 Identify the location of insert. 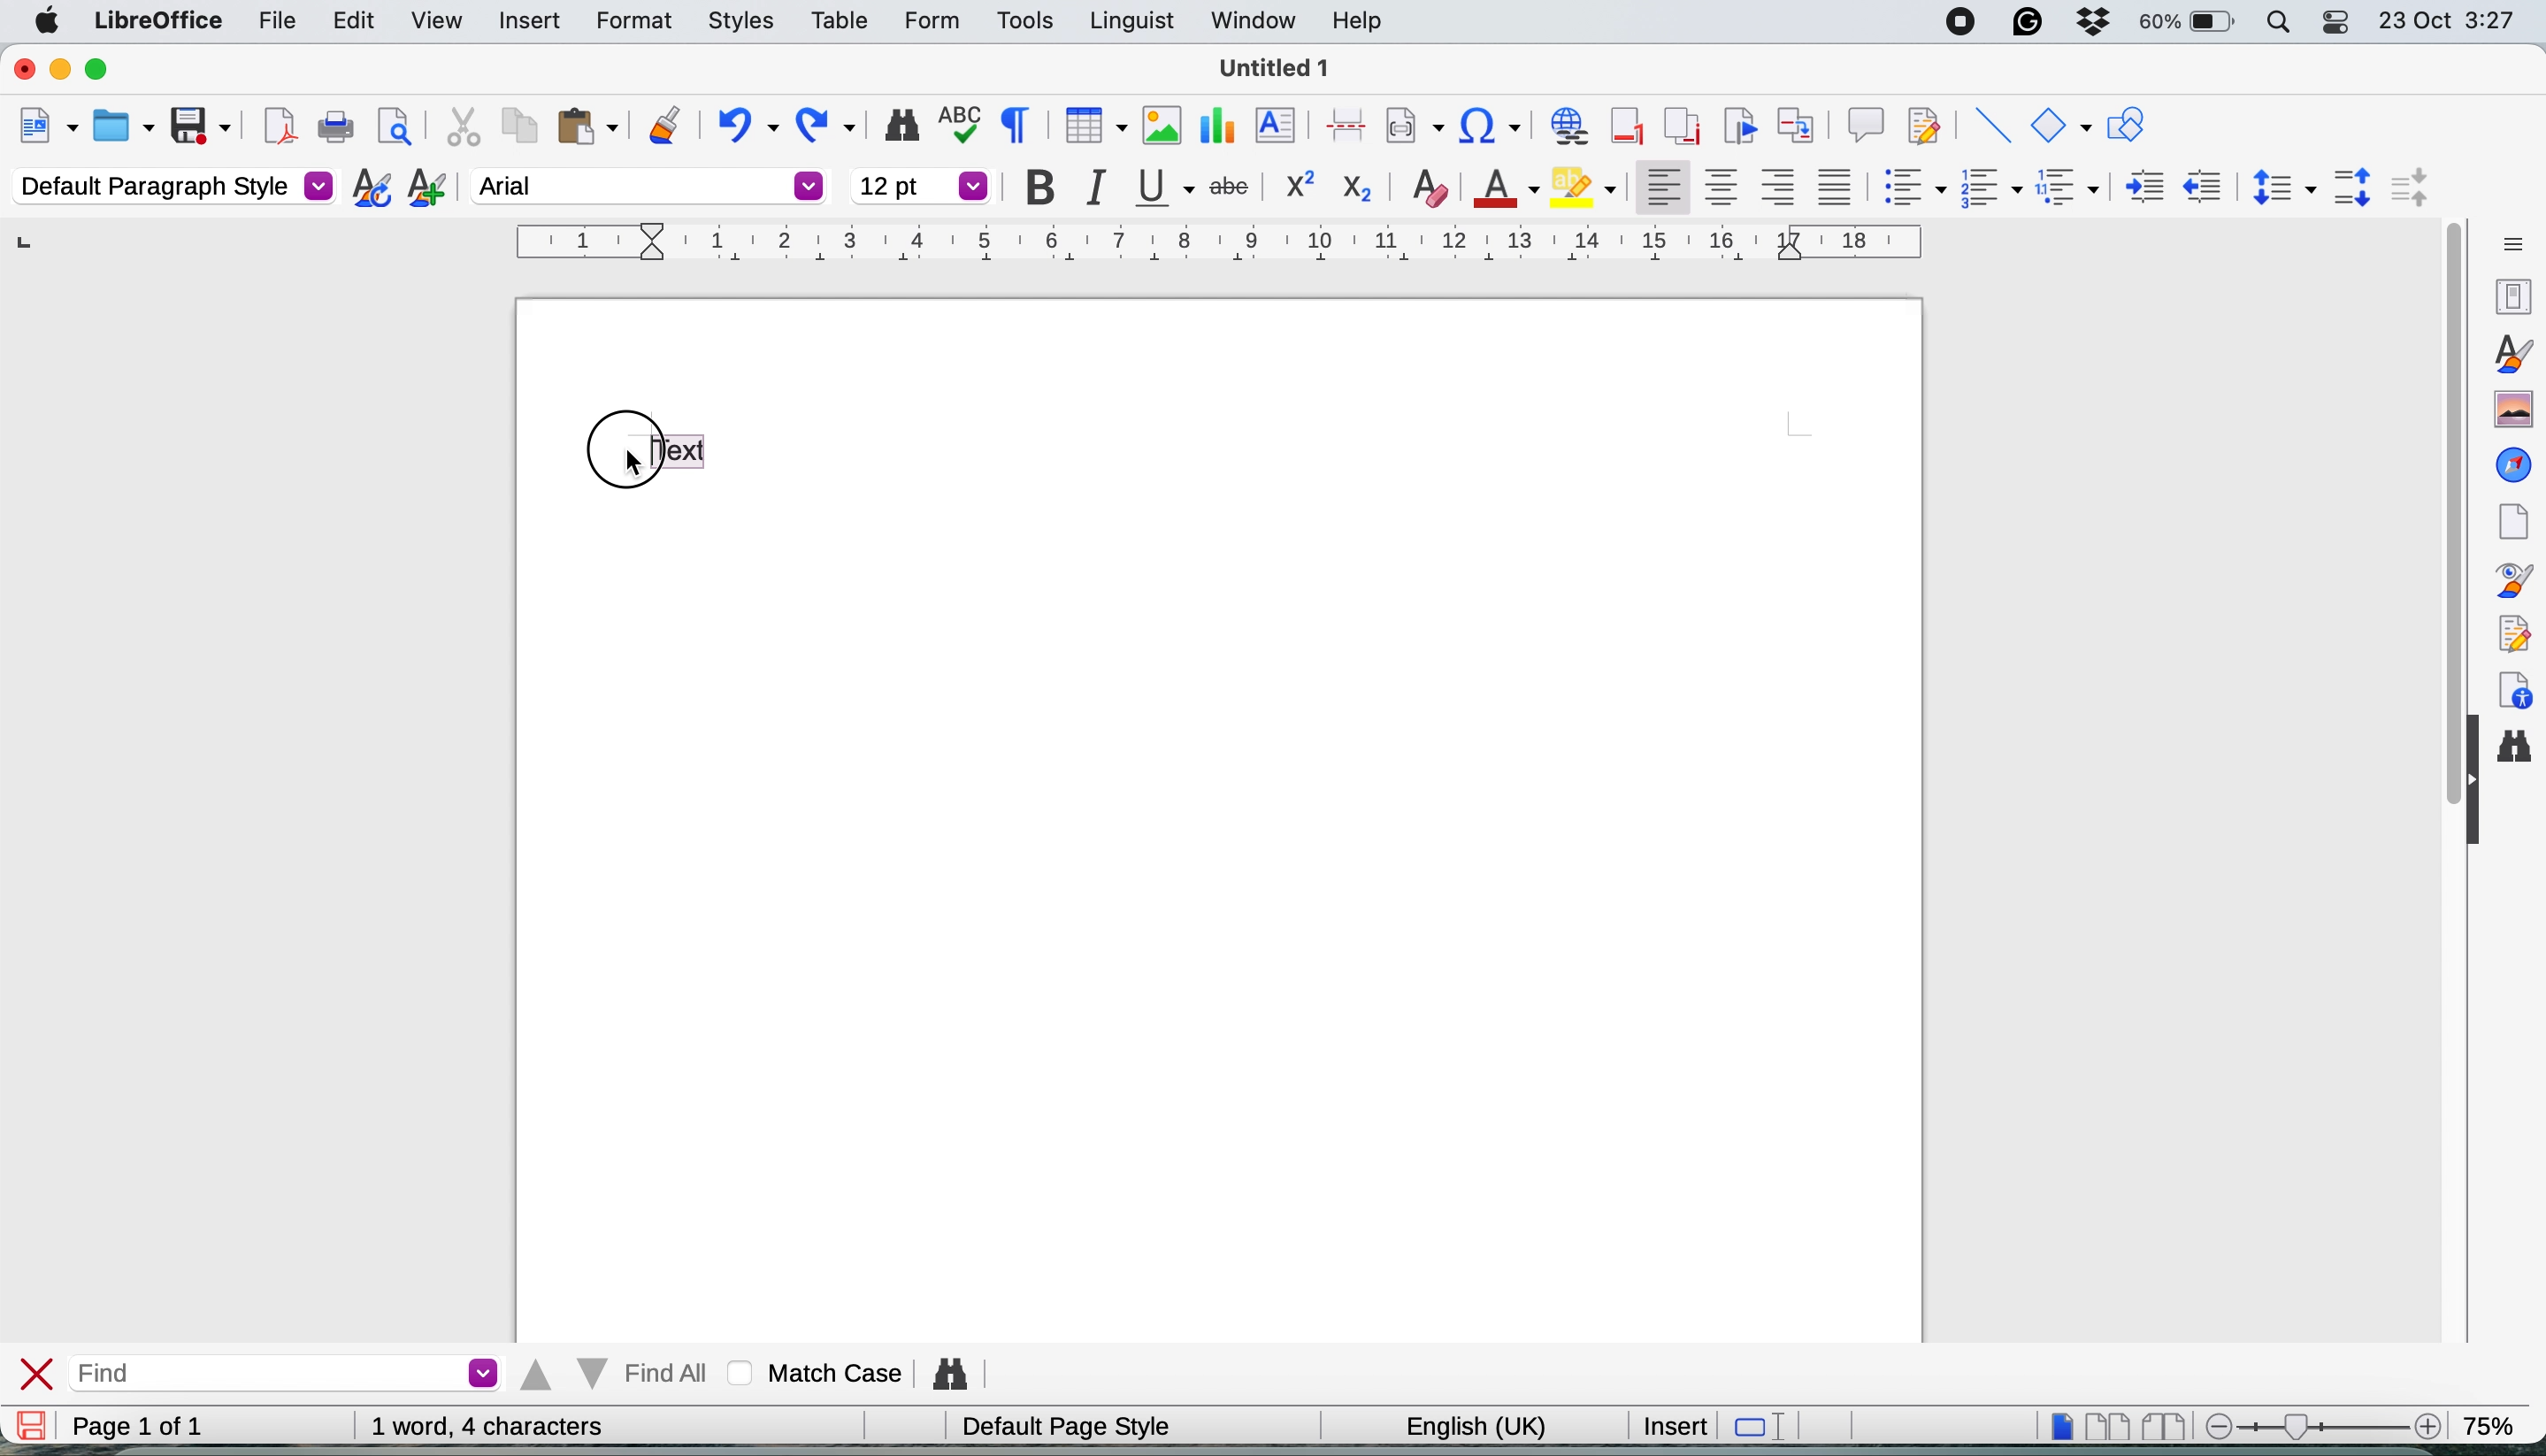
(523, 17).